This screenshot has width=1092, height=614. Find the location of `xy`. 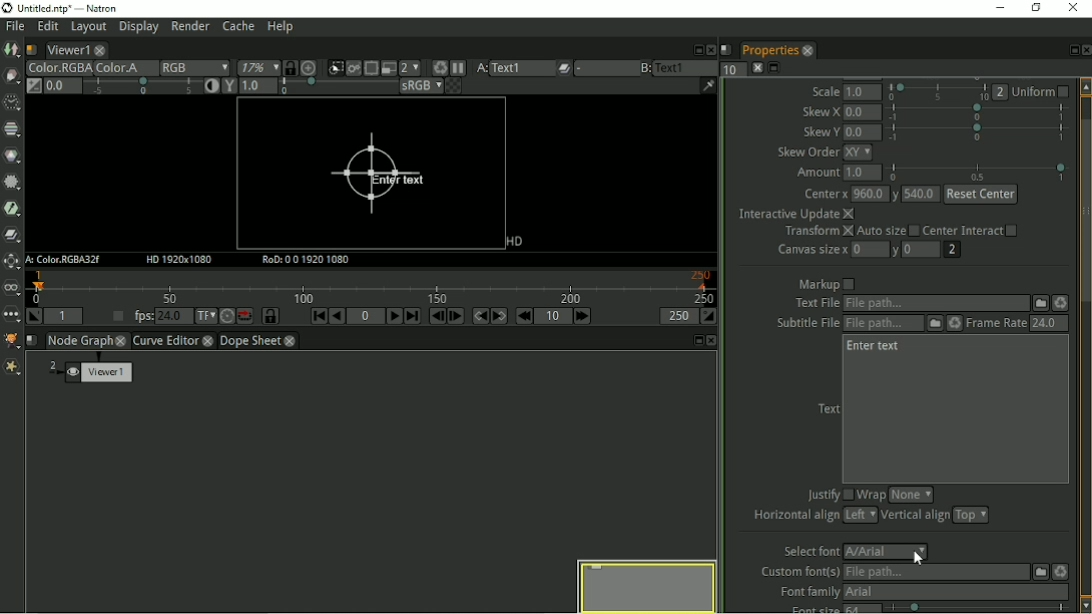

xy is located at coordinates (863, 153).